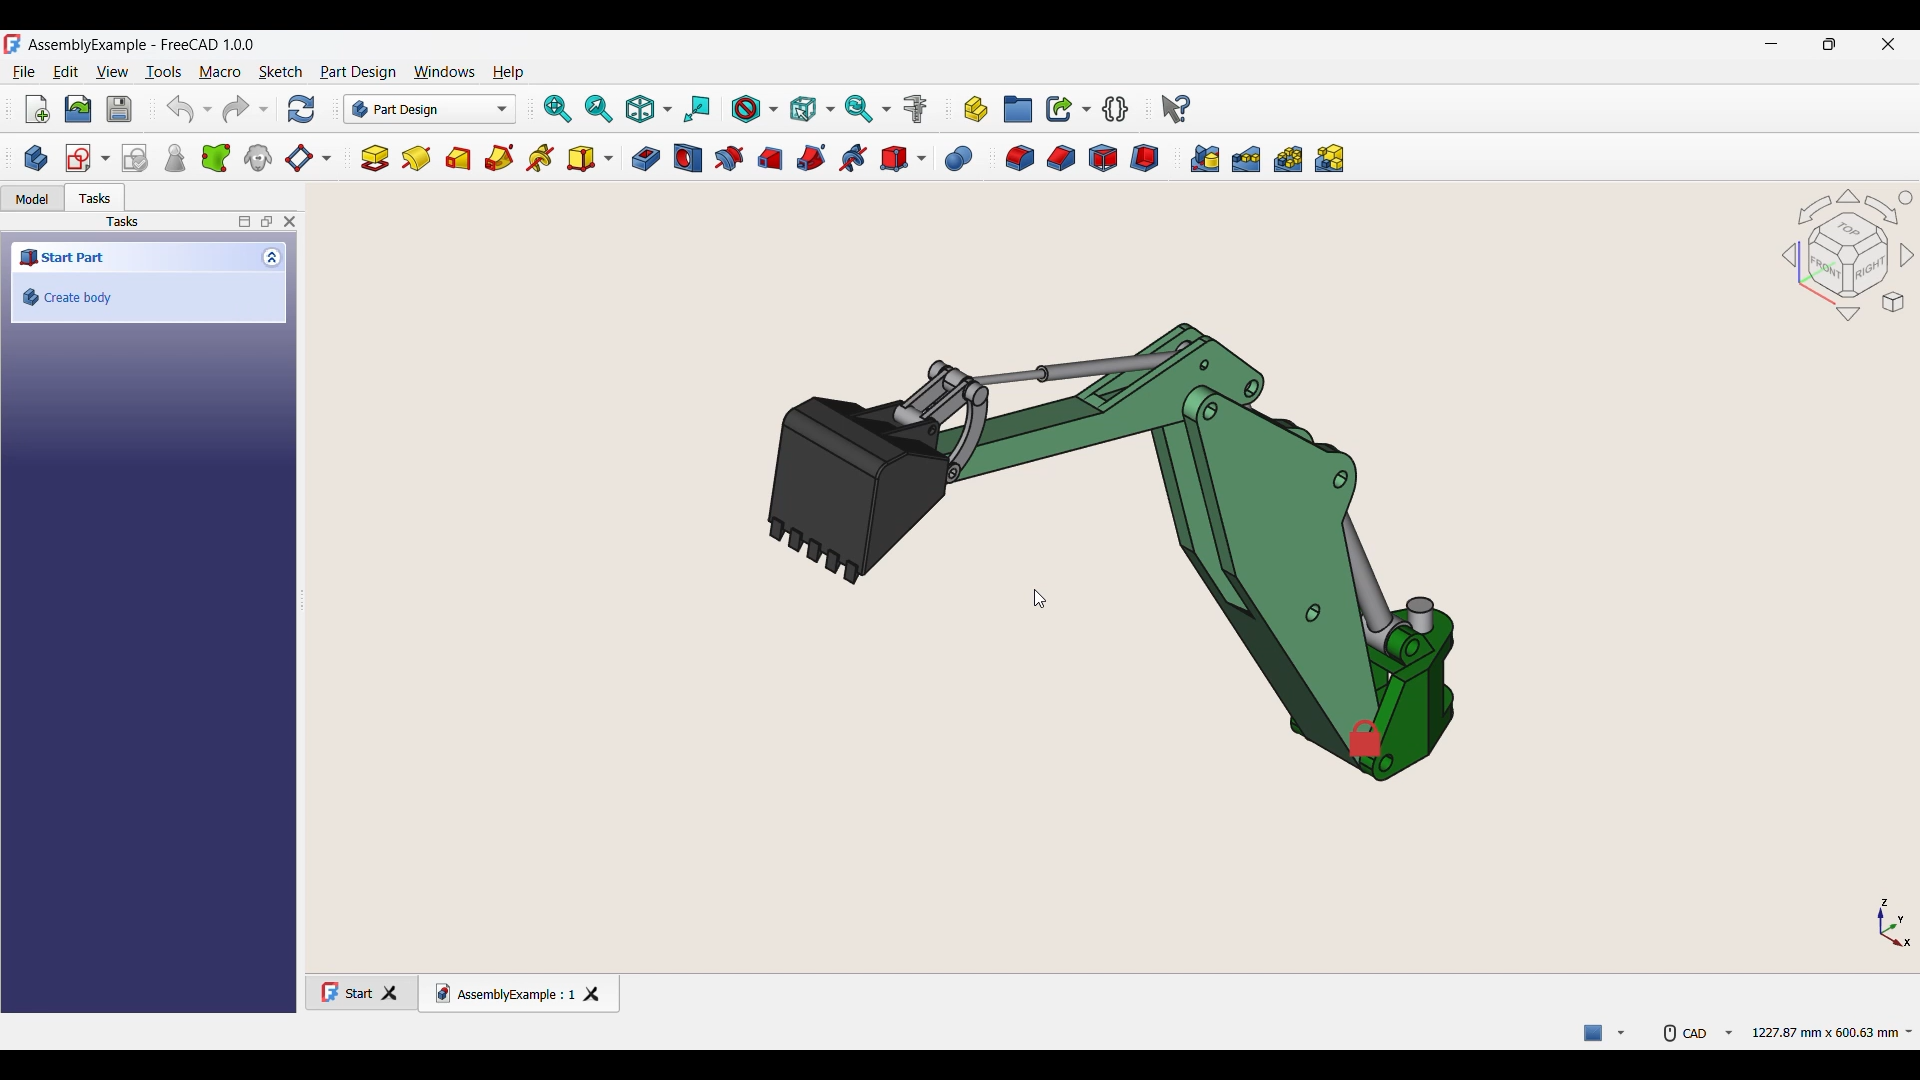  What do you see at coordinates (217, 158) in the screenshot?
I see `Create a sub-objects shape binder` at bounding box center [217, 158].